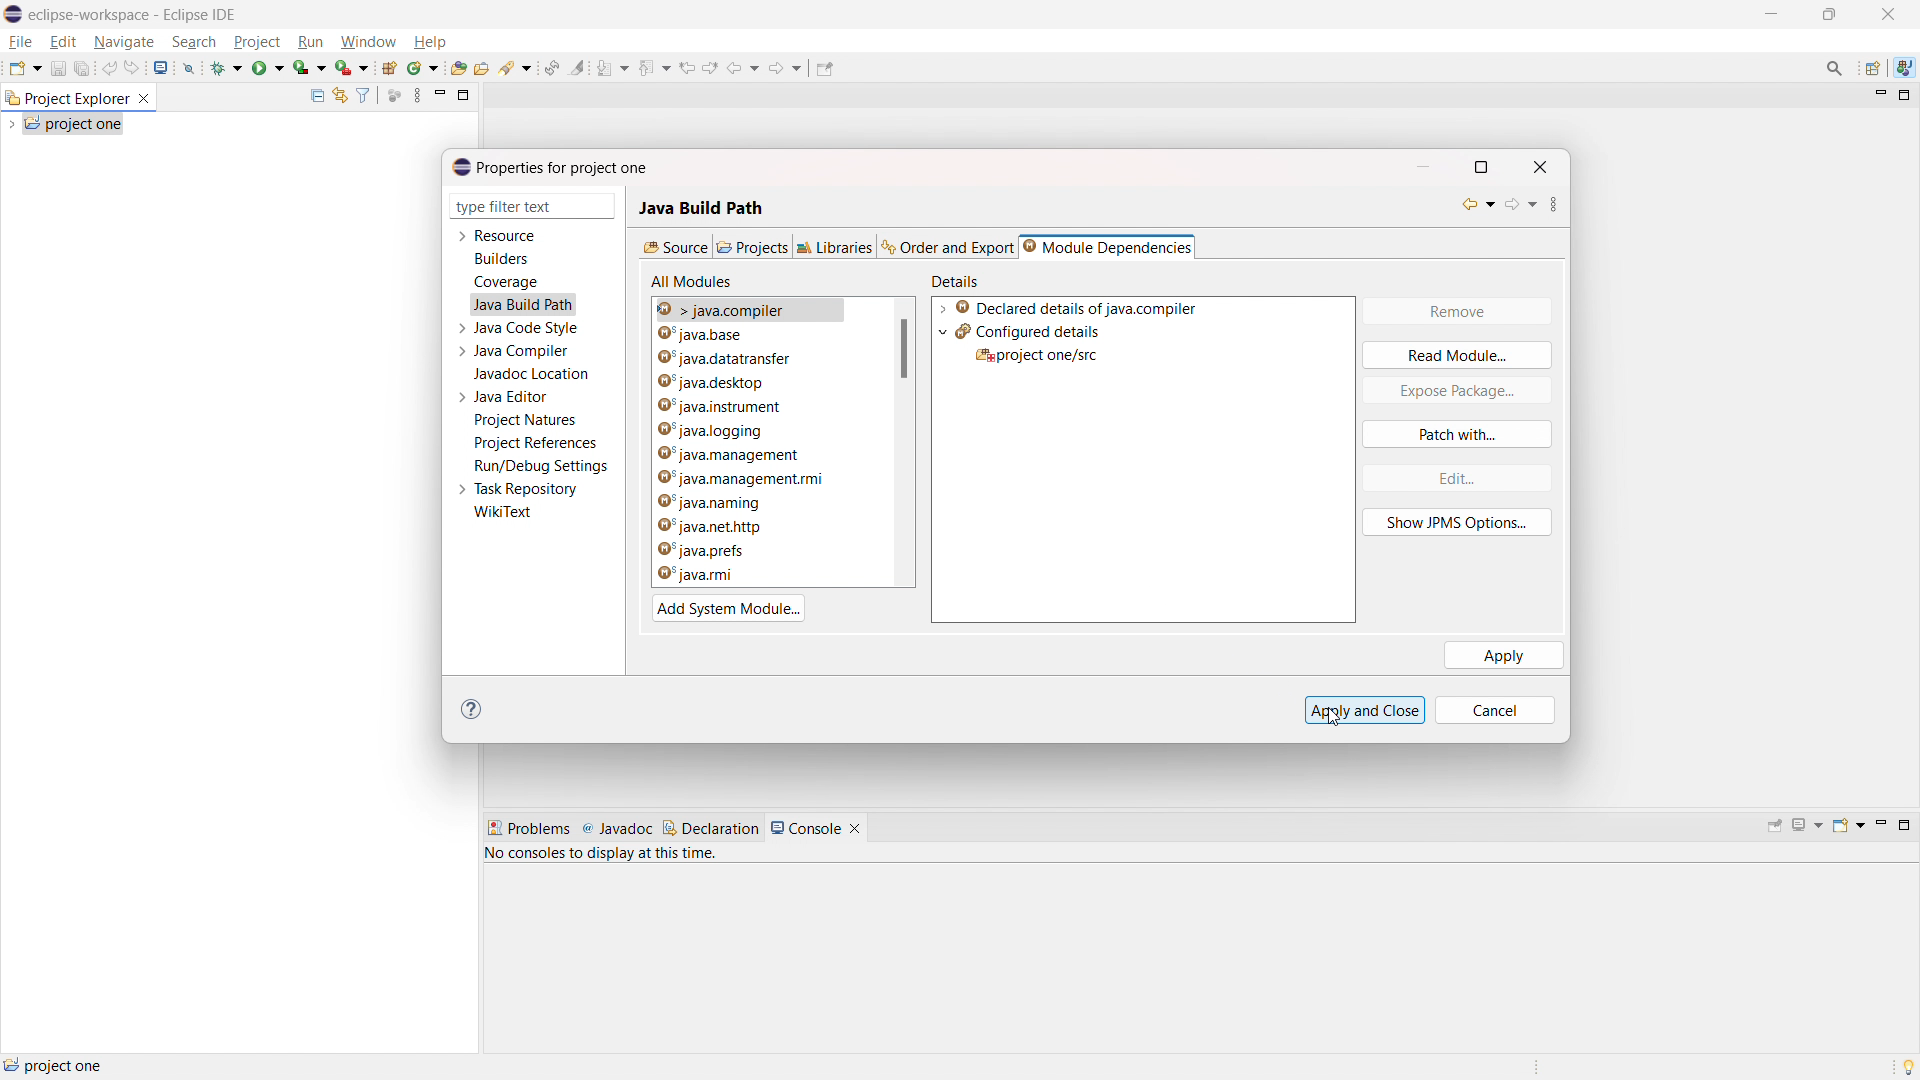 The width and height of the screenshot is (1920, 1080). Describe the element at coordinates (1456, 312) in the screenshot. I see `remove` at that location.